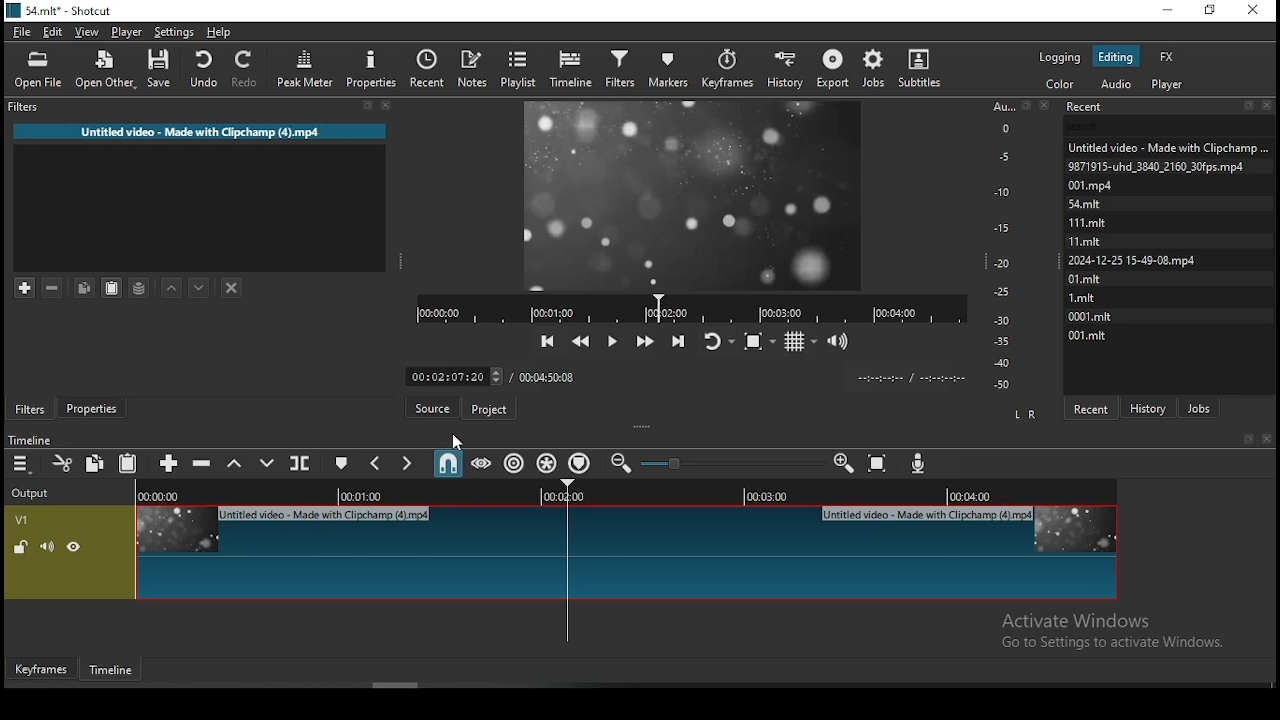  Describe the element at coordinates (63, 462) in the screenshot. I see `cut` at that location.